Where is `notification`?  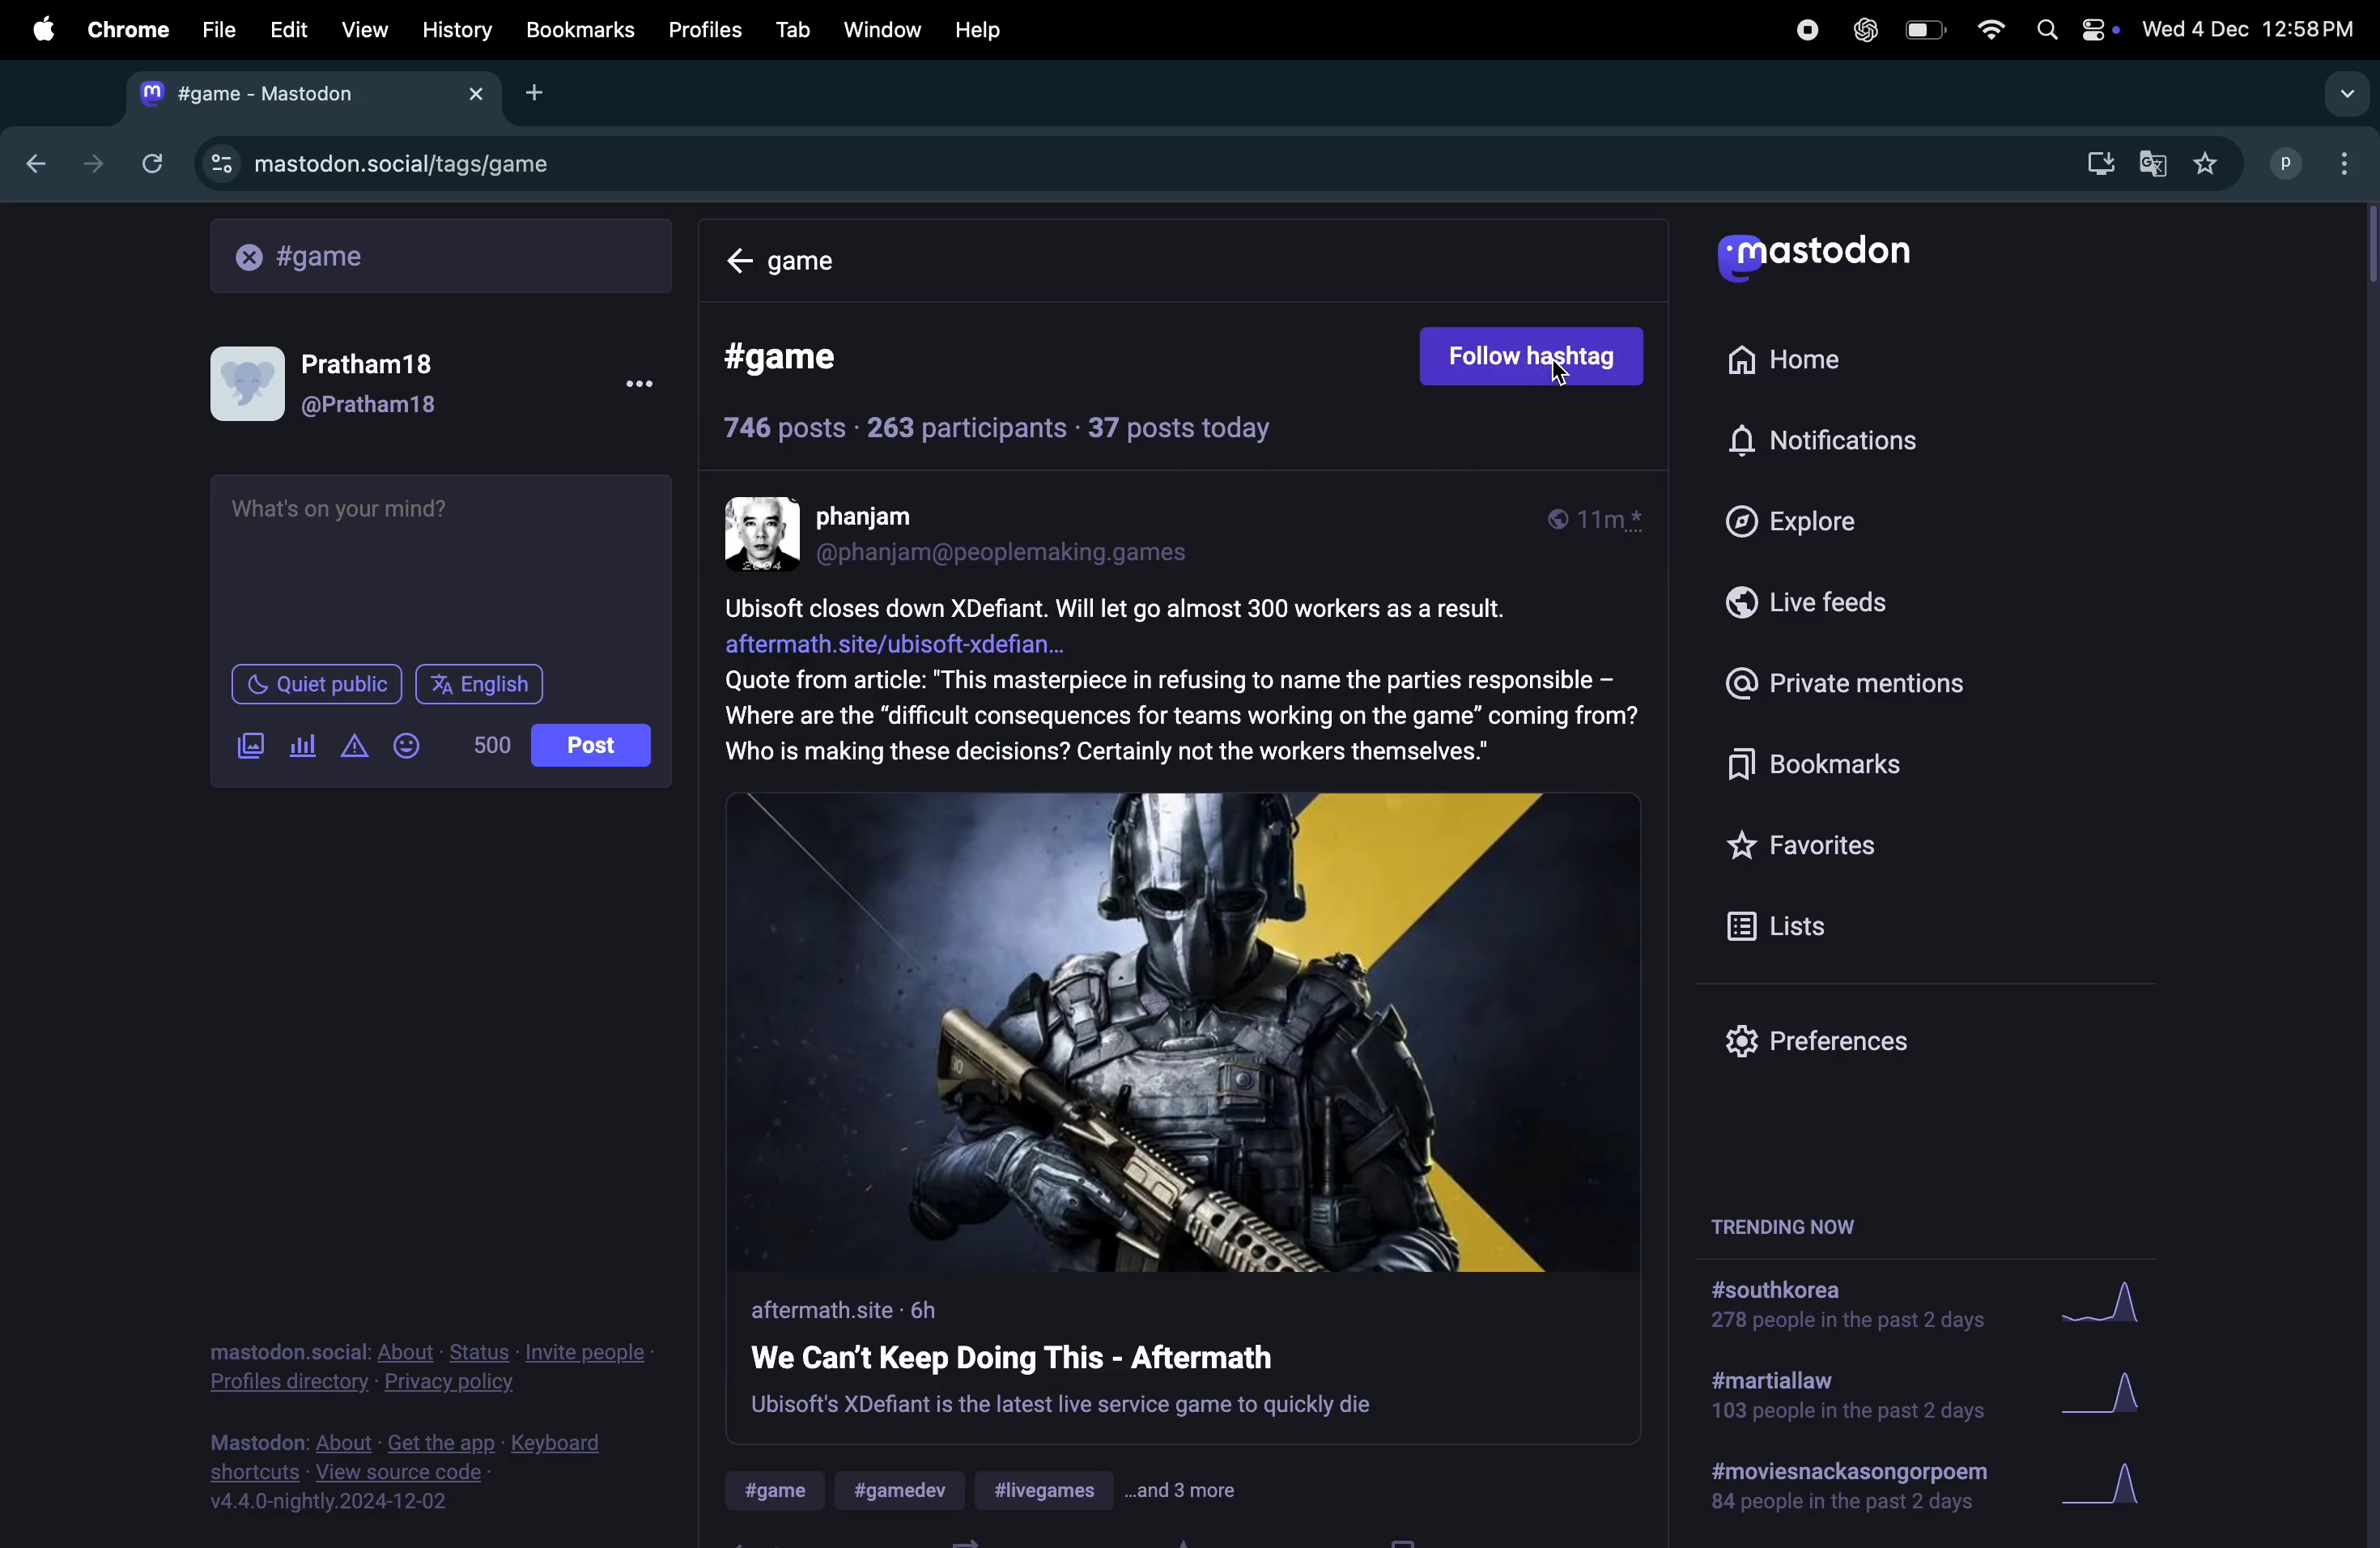
notification is located at coordinates (1827, 443).